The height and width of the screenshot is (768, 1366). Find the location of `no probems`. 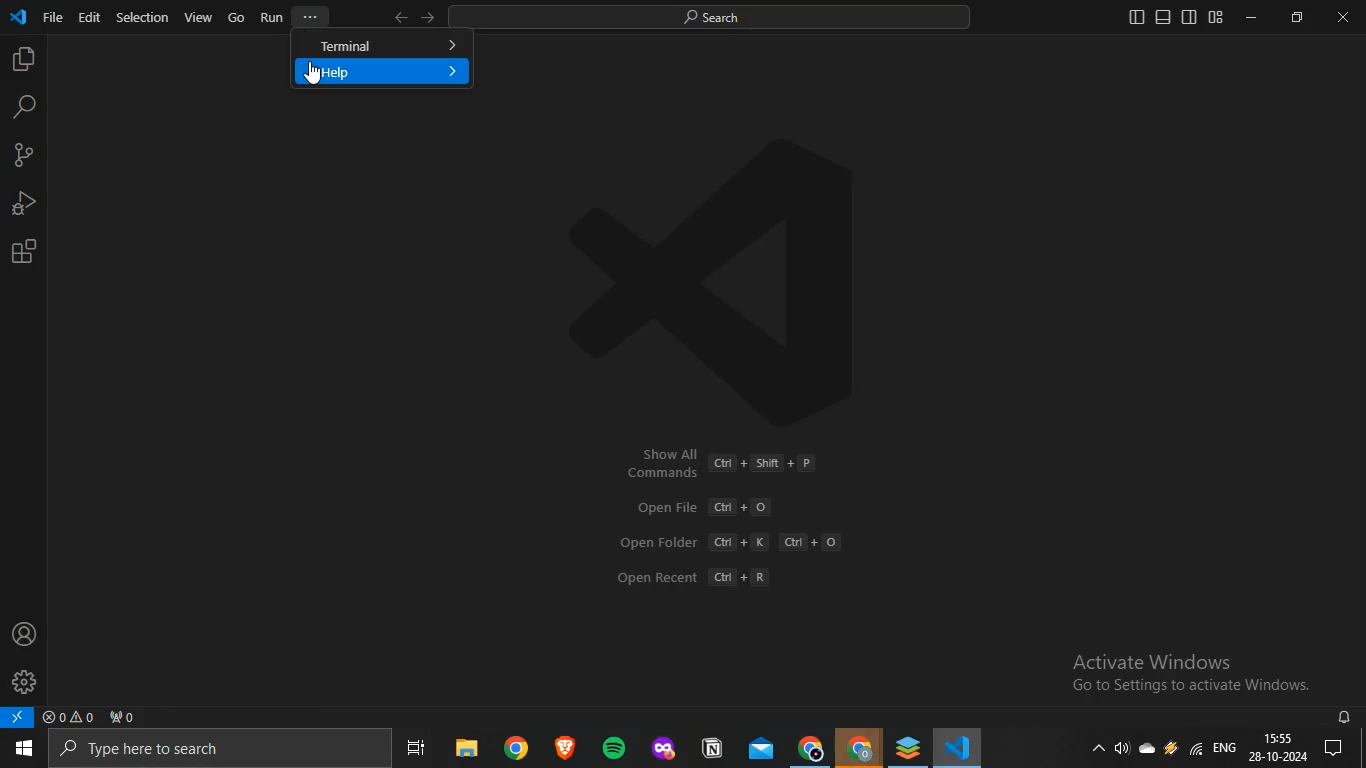

no probems is located at coordinates (67, 717).